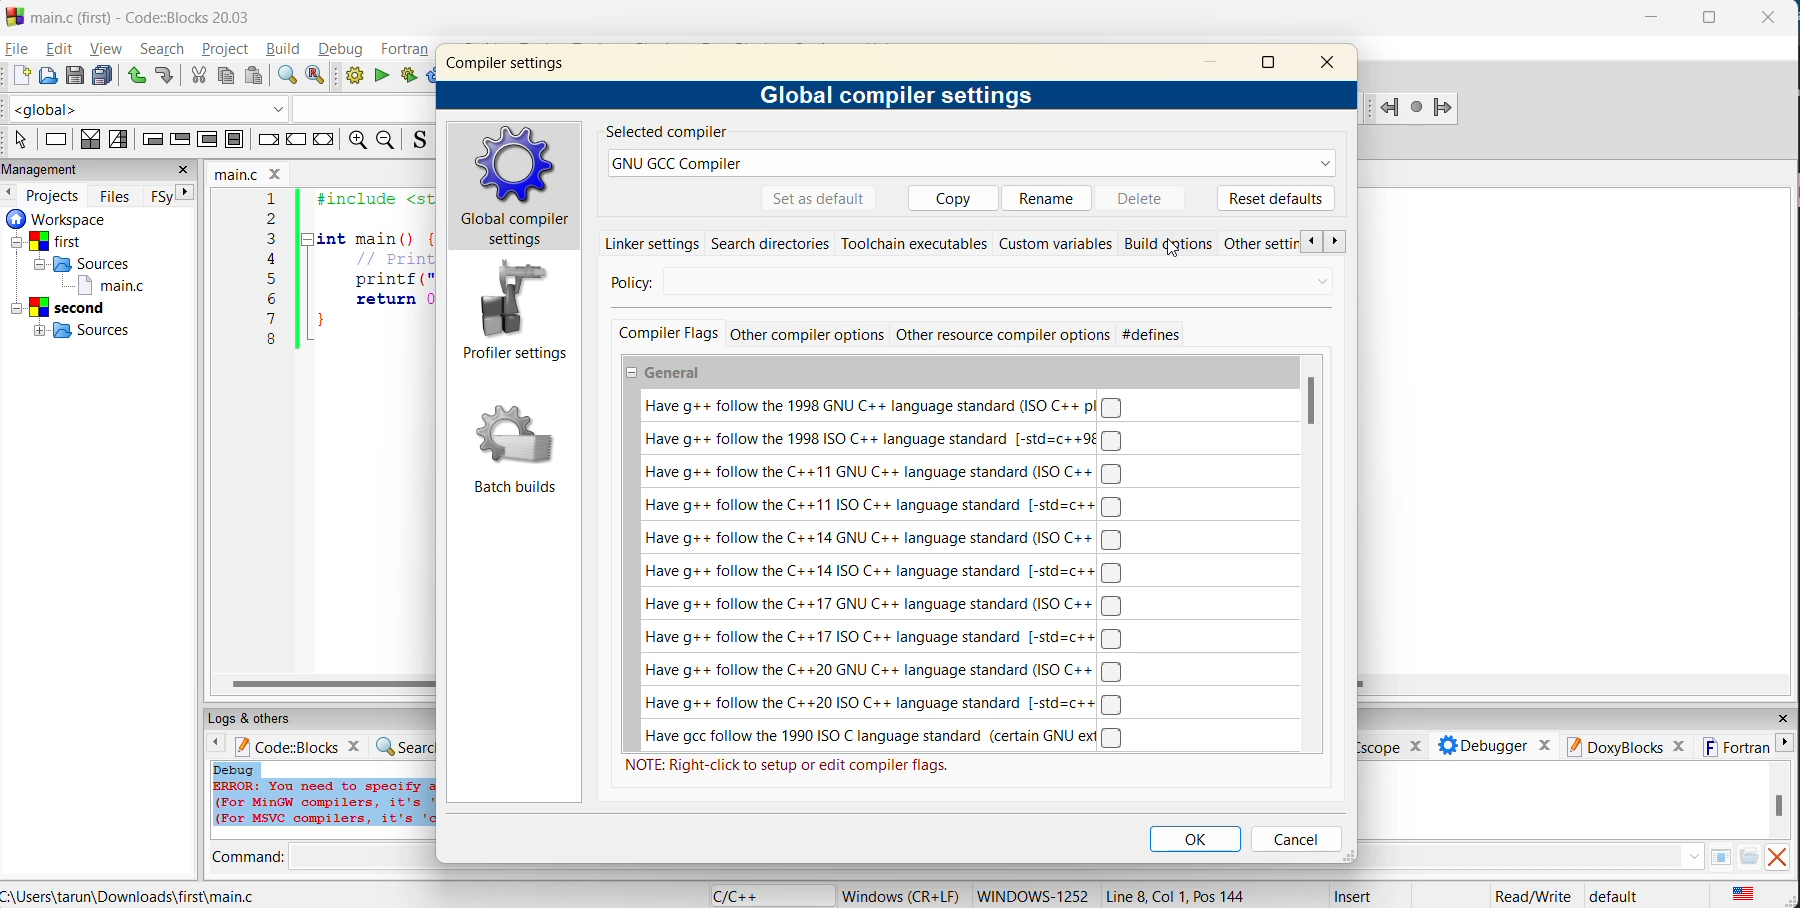  What do you see at coordinates (1273, 61) in the screenshot?
I see `maximize` at bounding box center [1273, 61].